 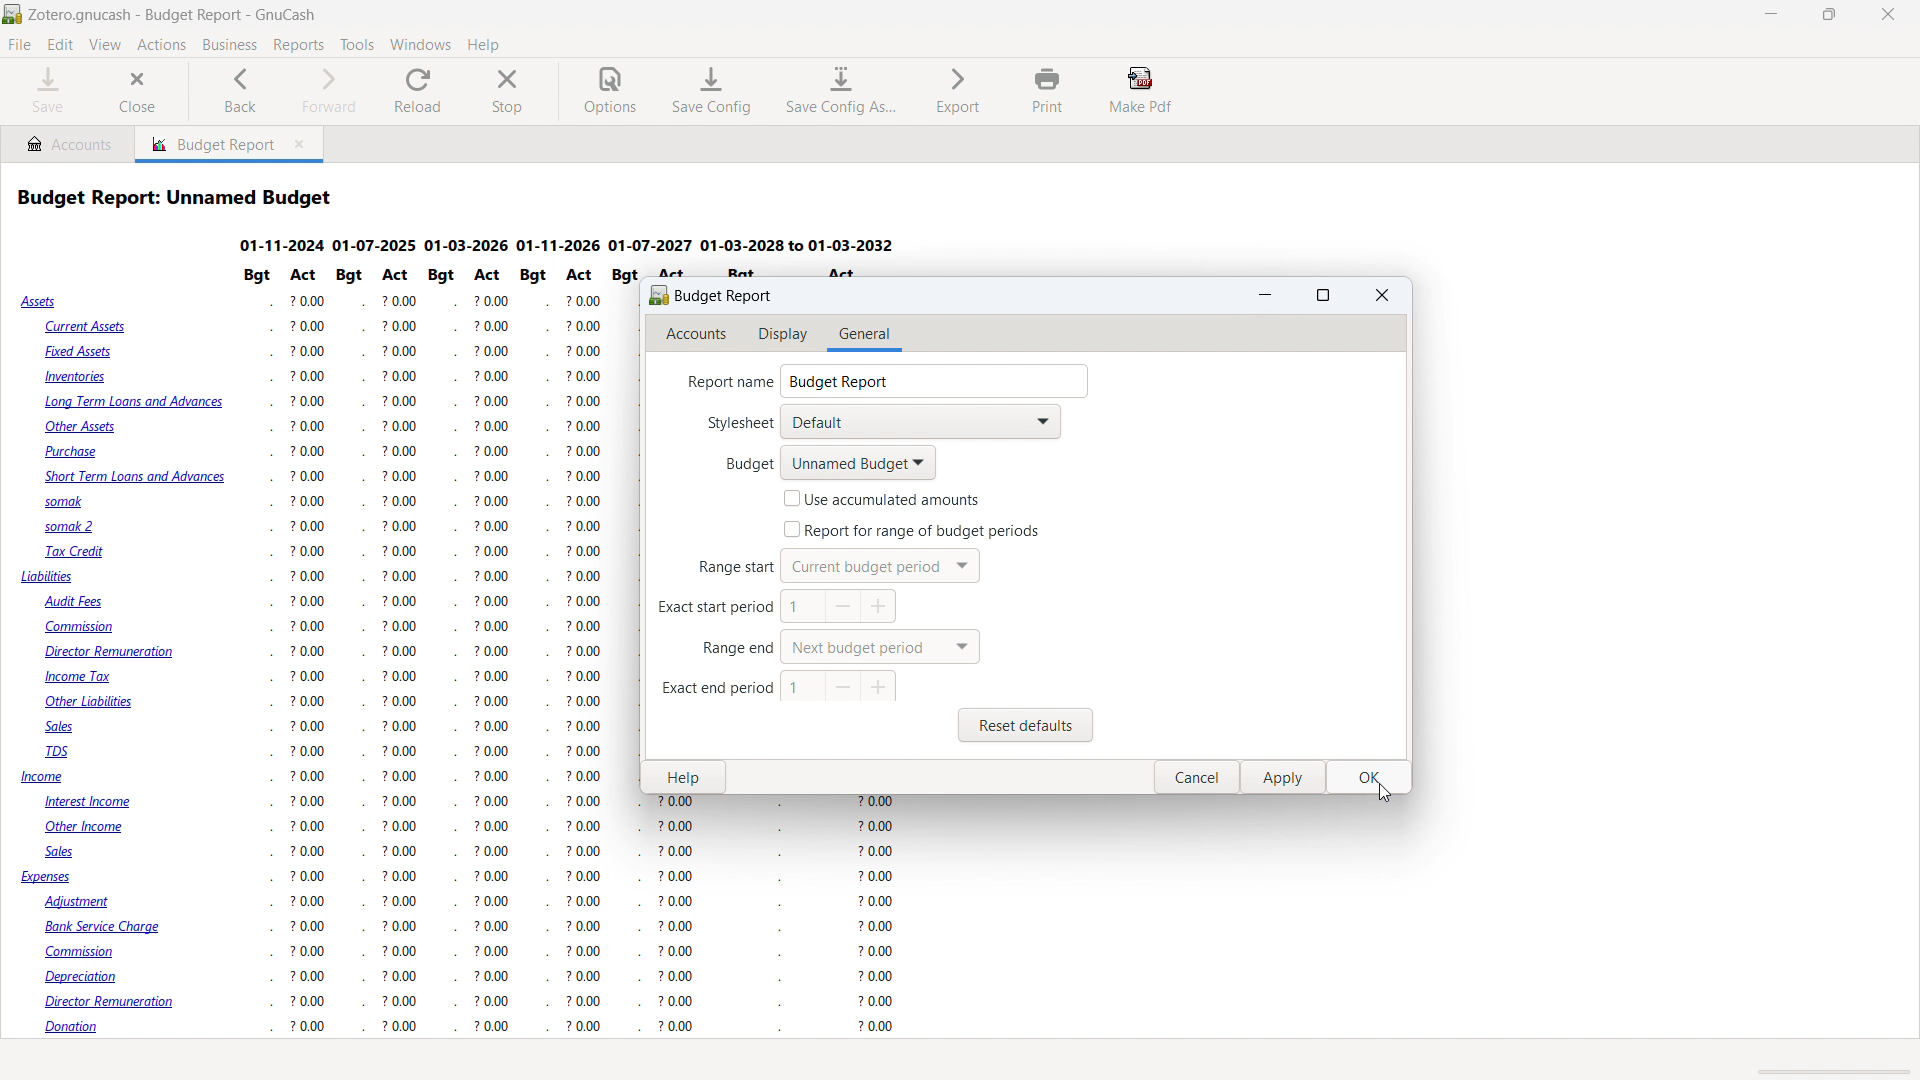 What do you see at coordinates (910, 530) in the screenshot?
I see `set to default` at bounding box center [910, 530].